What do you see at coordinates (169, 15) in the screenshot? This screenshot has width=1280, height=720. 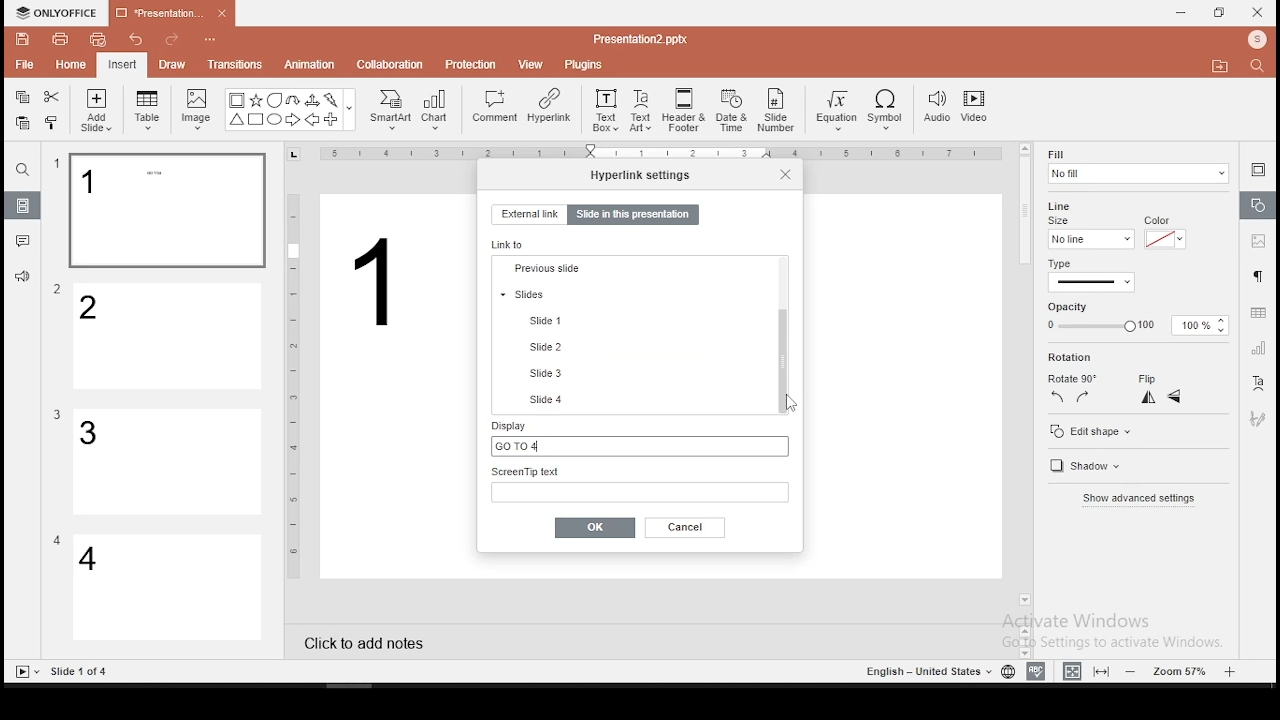 I see `presentation` at bounding box center [169, 15].